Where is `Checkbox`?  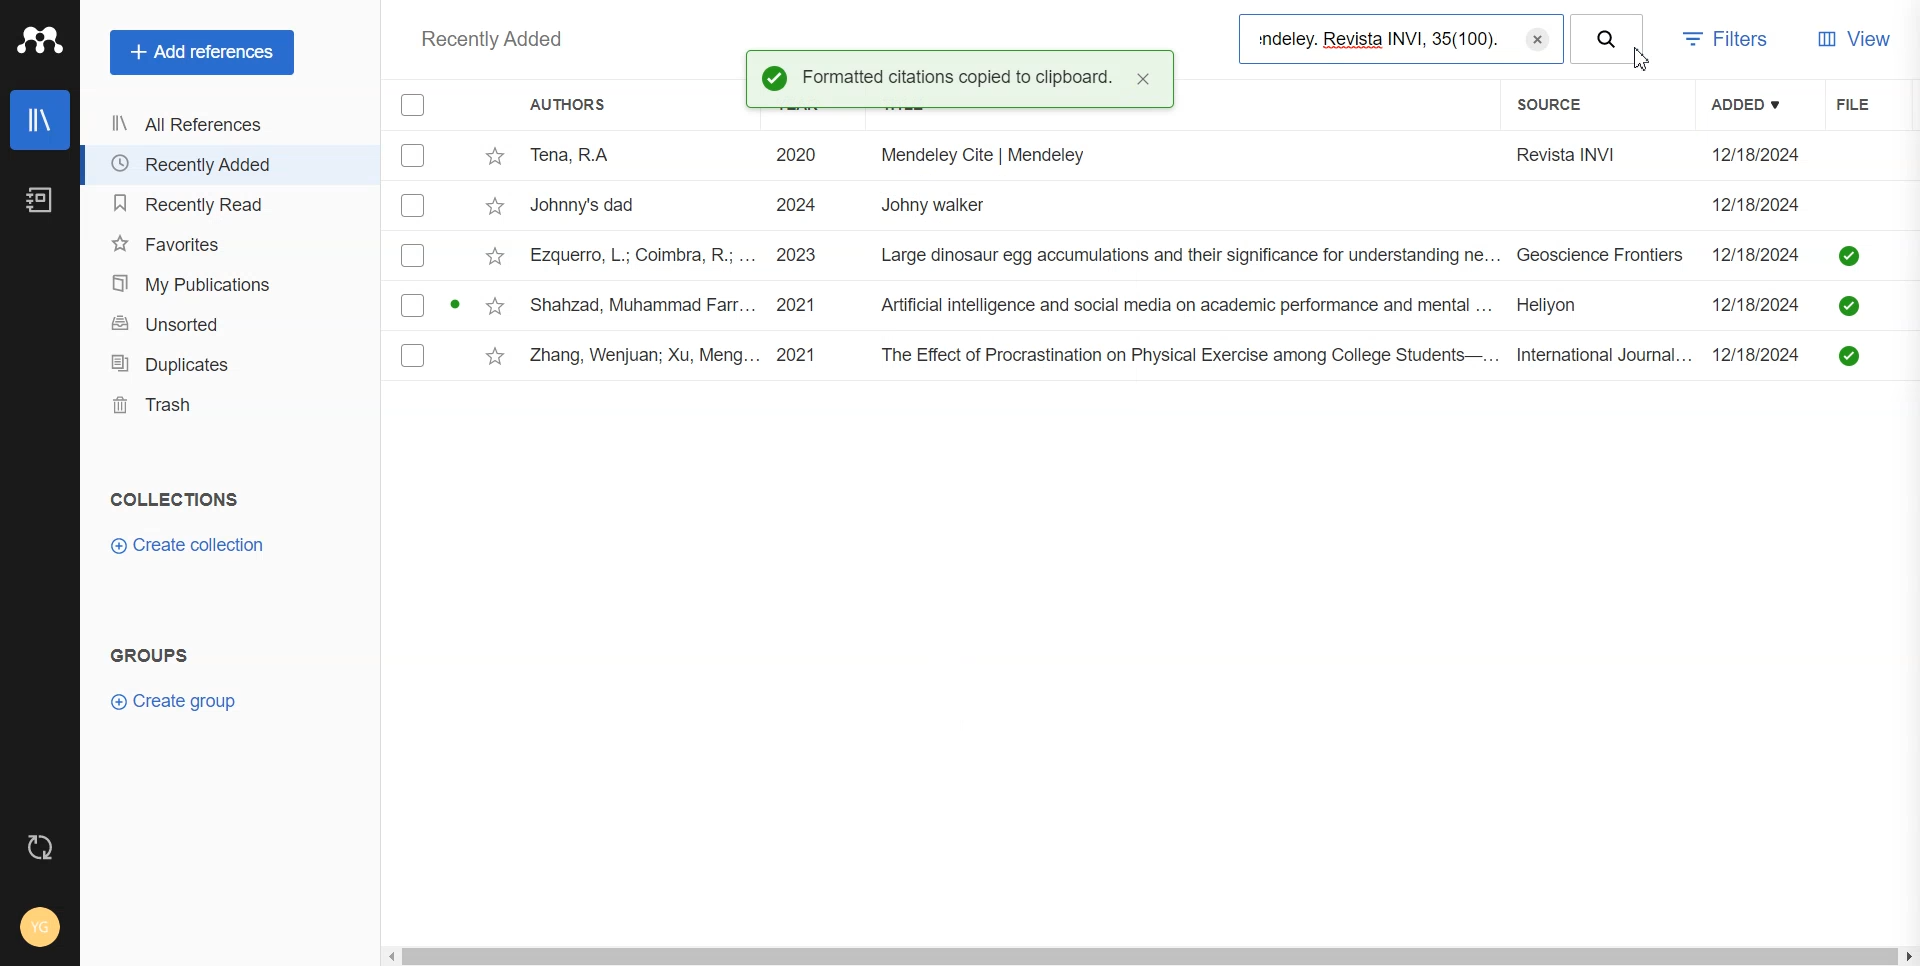
Checkbox is located at coordinates (413, 356).